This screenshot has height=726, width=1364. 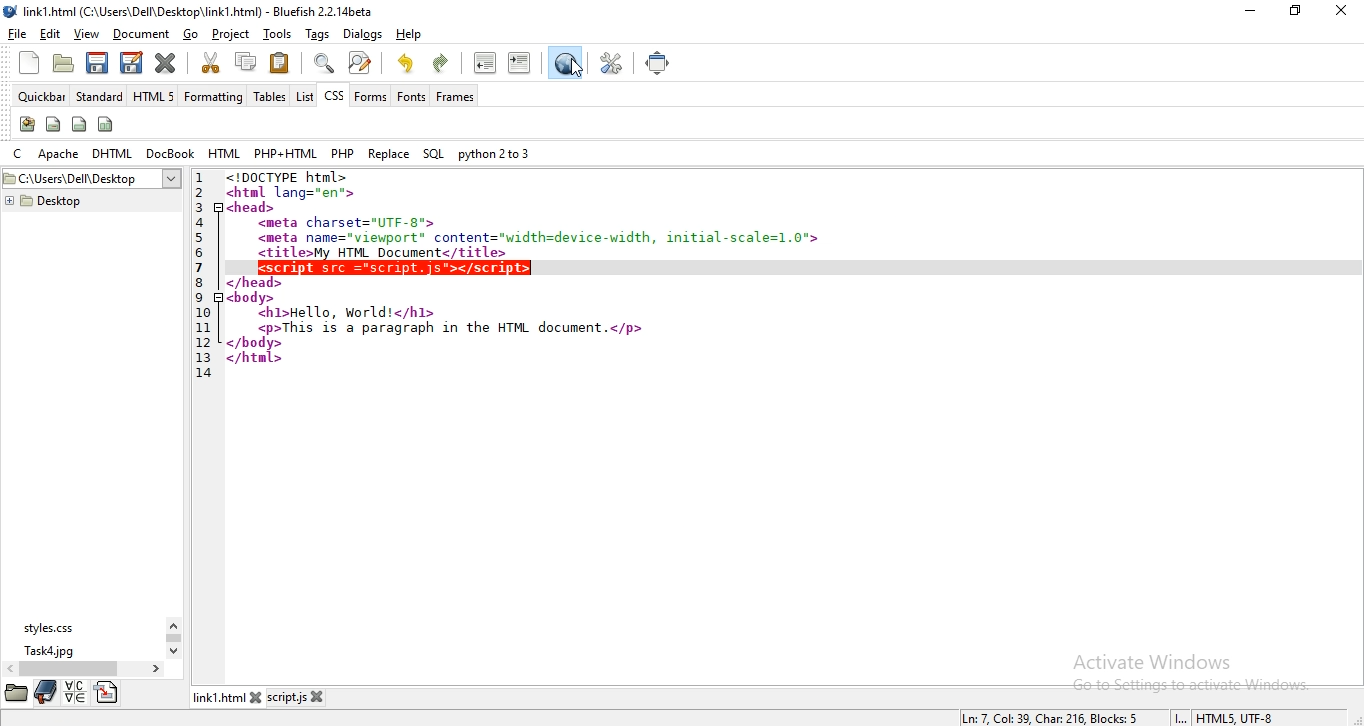 What do you see at coordinates (104, 125) in the screenshot?
I see `columns` at bounding box center [104, 125].